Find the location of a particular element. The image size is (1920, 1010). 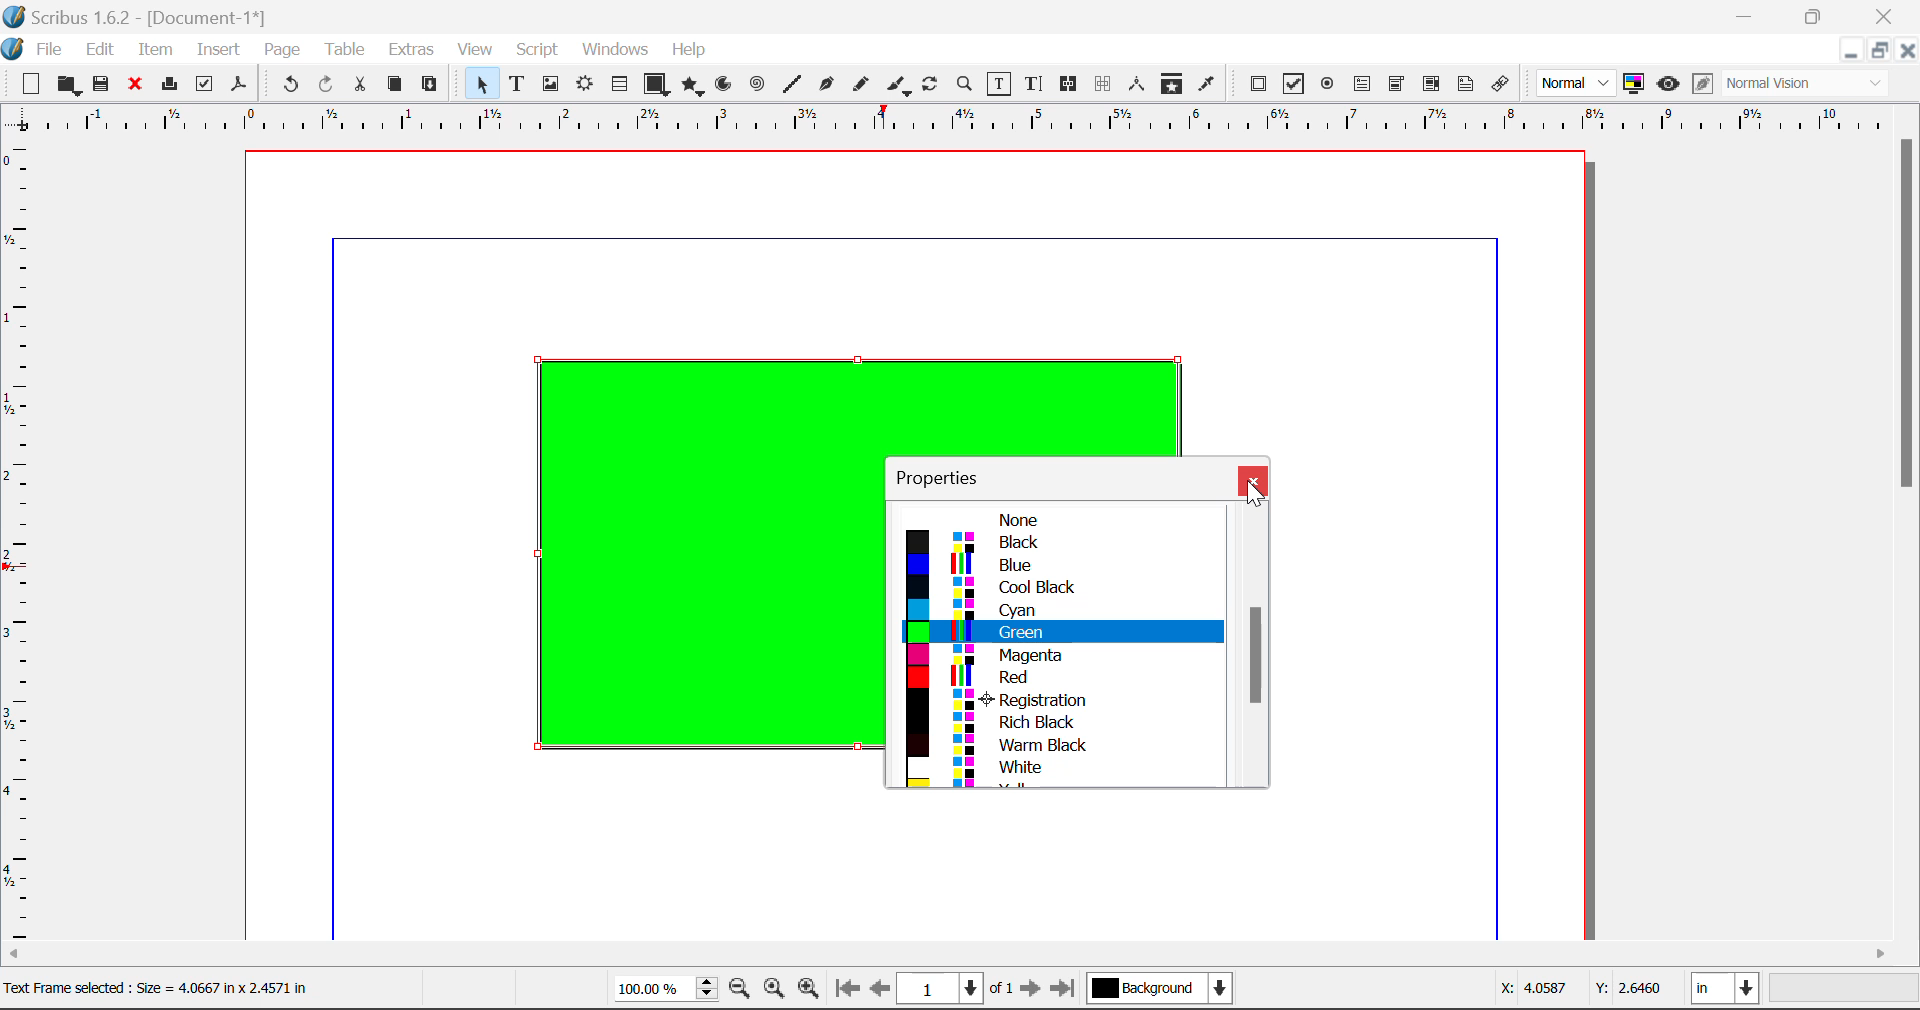

Help is located at coordinates (690, 50).